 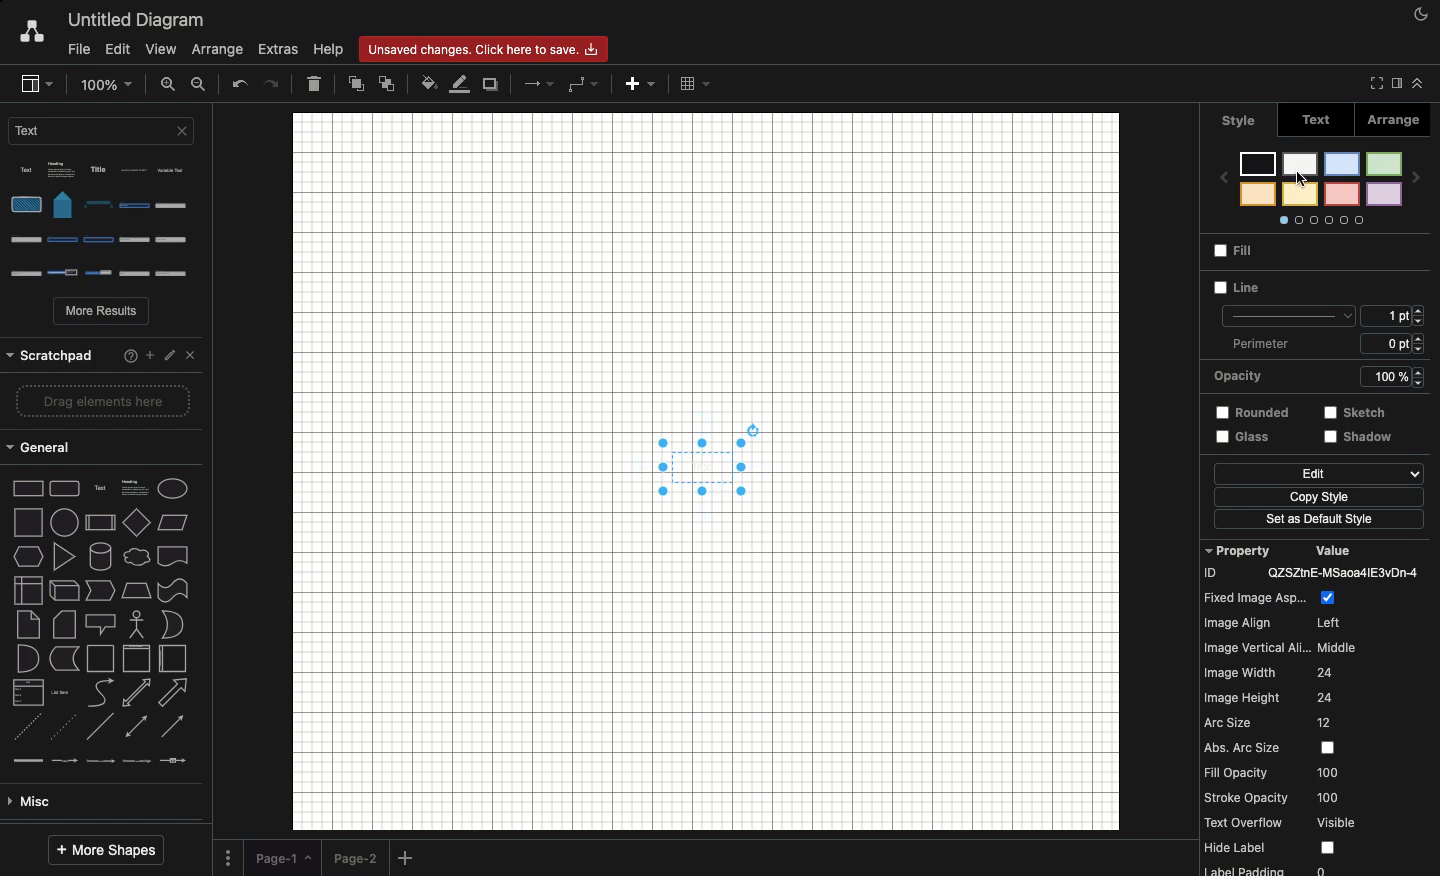 What do you see at coordinates (101, 692) in the screenshot?
I see `Basic` at bounding box center [101, 692].